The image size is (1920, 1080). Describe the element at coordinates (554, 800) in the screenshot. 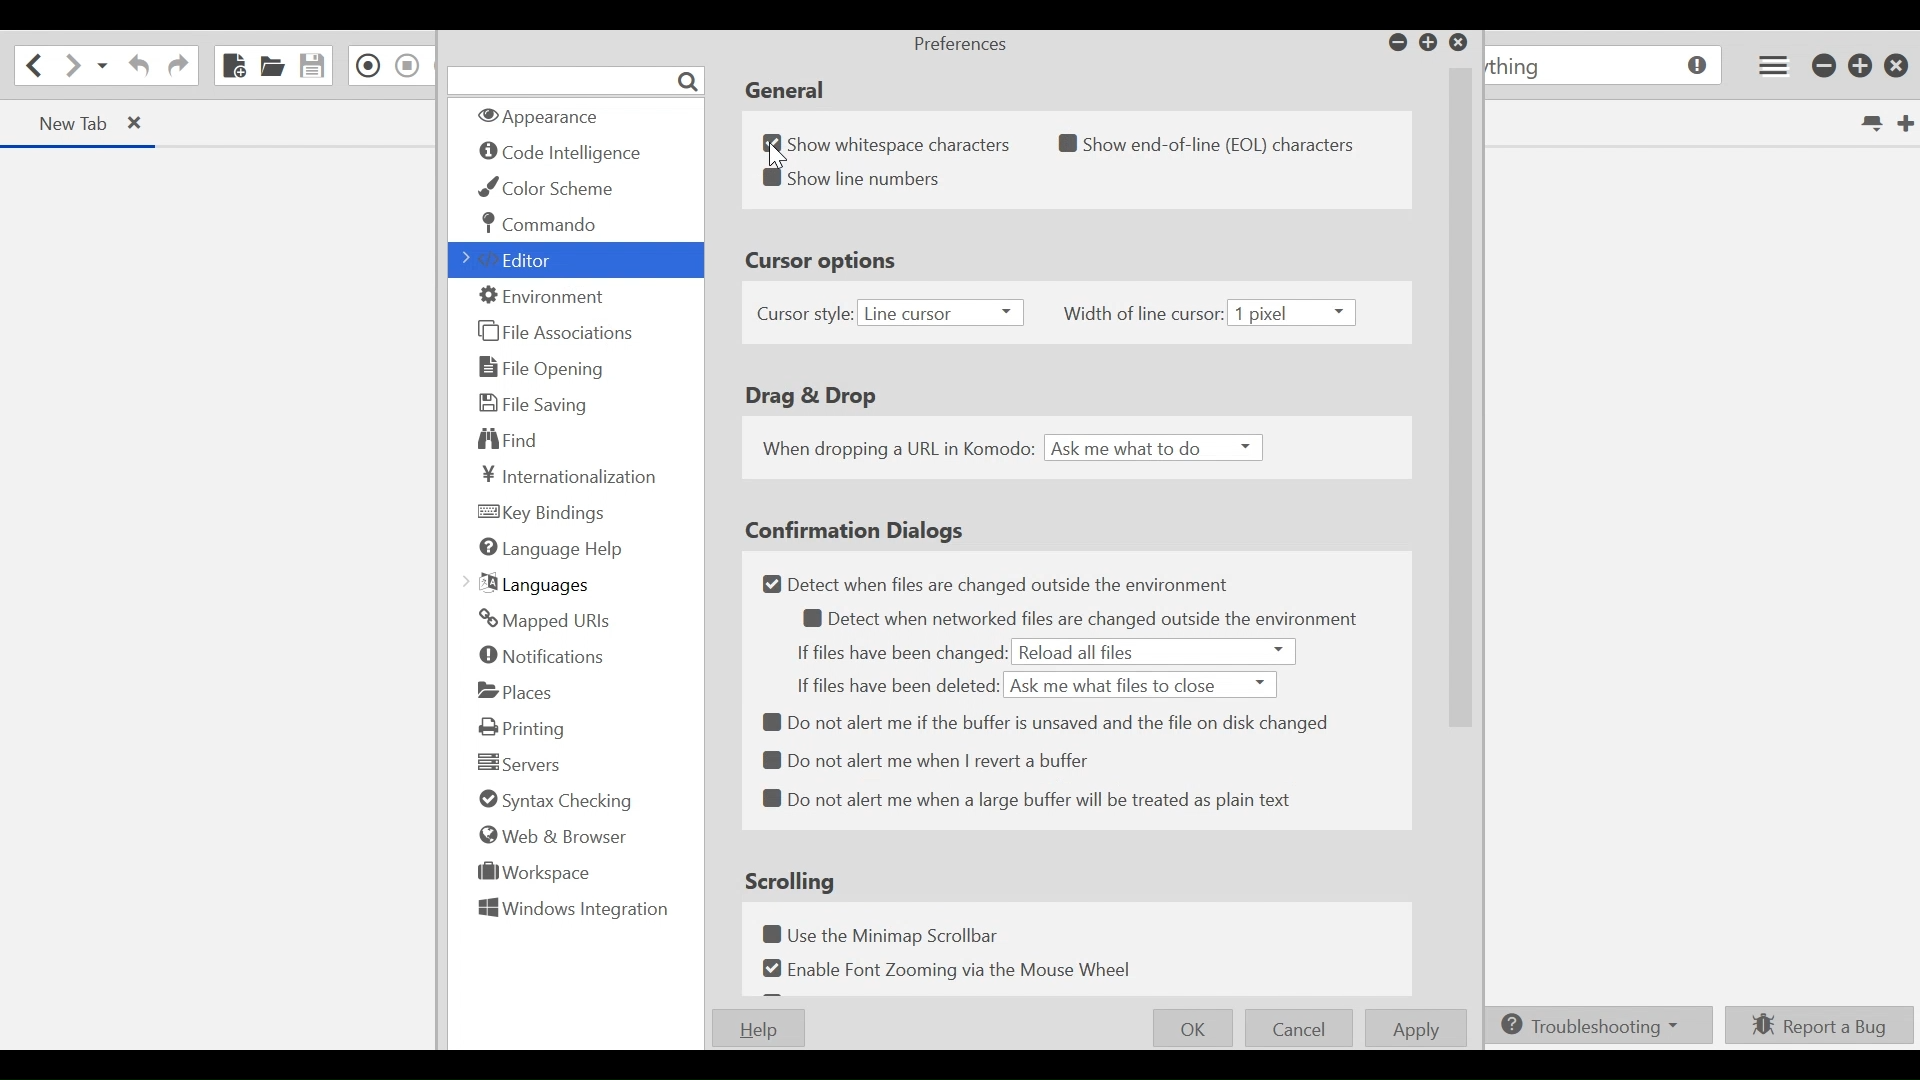

I see `Syntax Checking` at that location.